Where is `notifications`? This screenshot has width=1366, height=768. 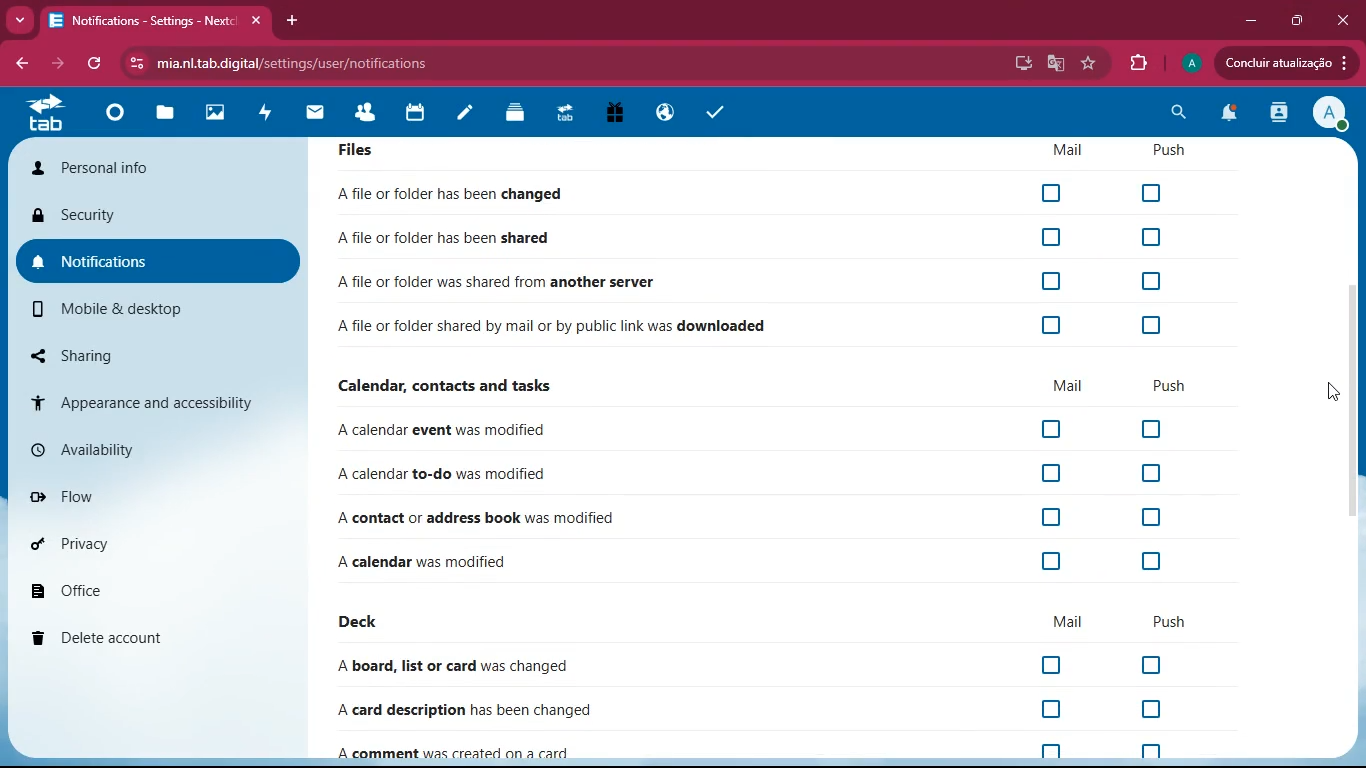
notifications is located at coordinates (157, 262).